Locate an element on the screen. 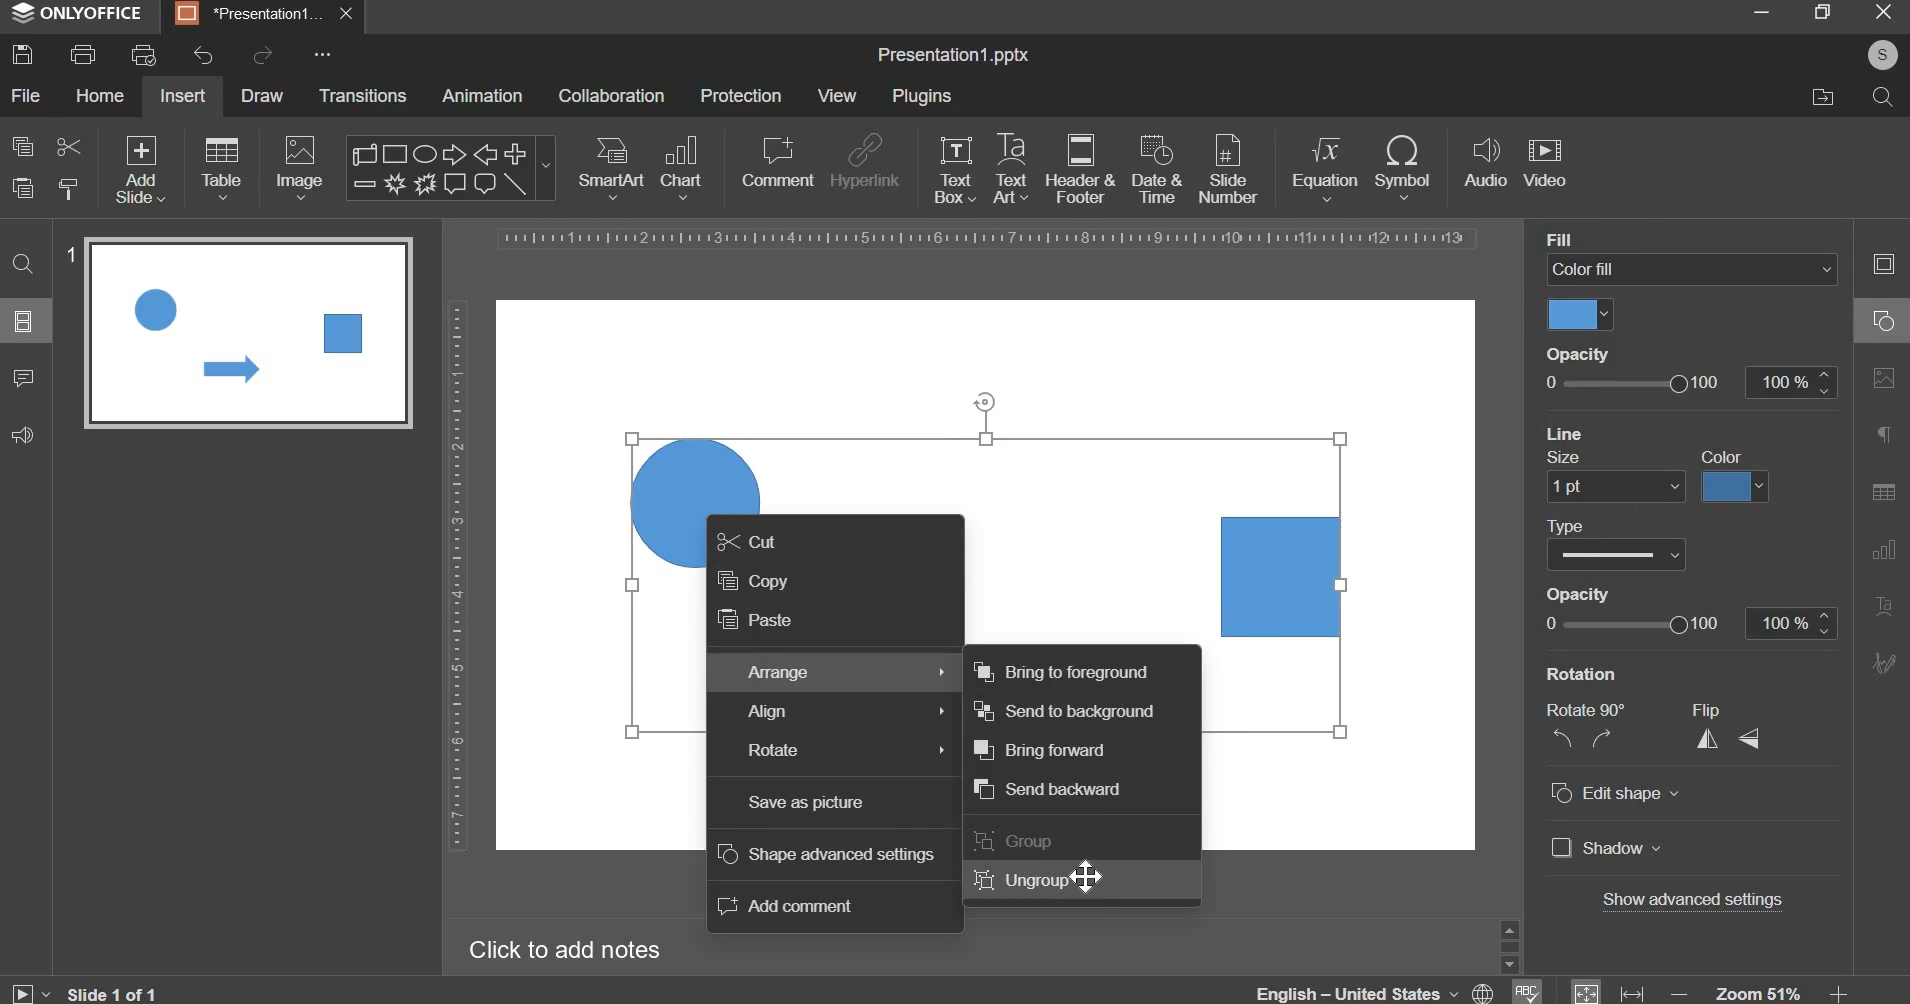 This screenshot has height=1004, width=1910. flip vertical is located at coordinates (1752, 737).